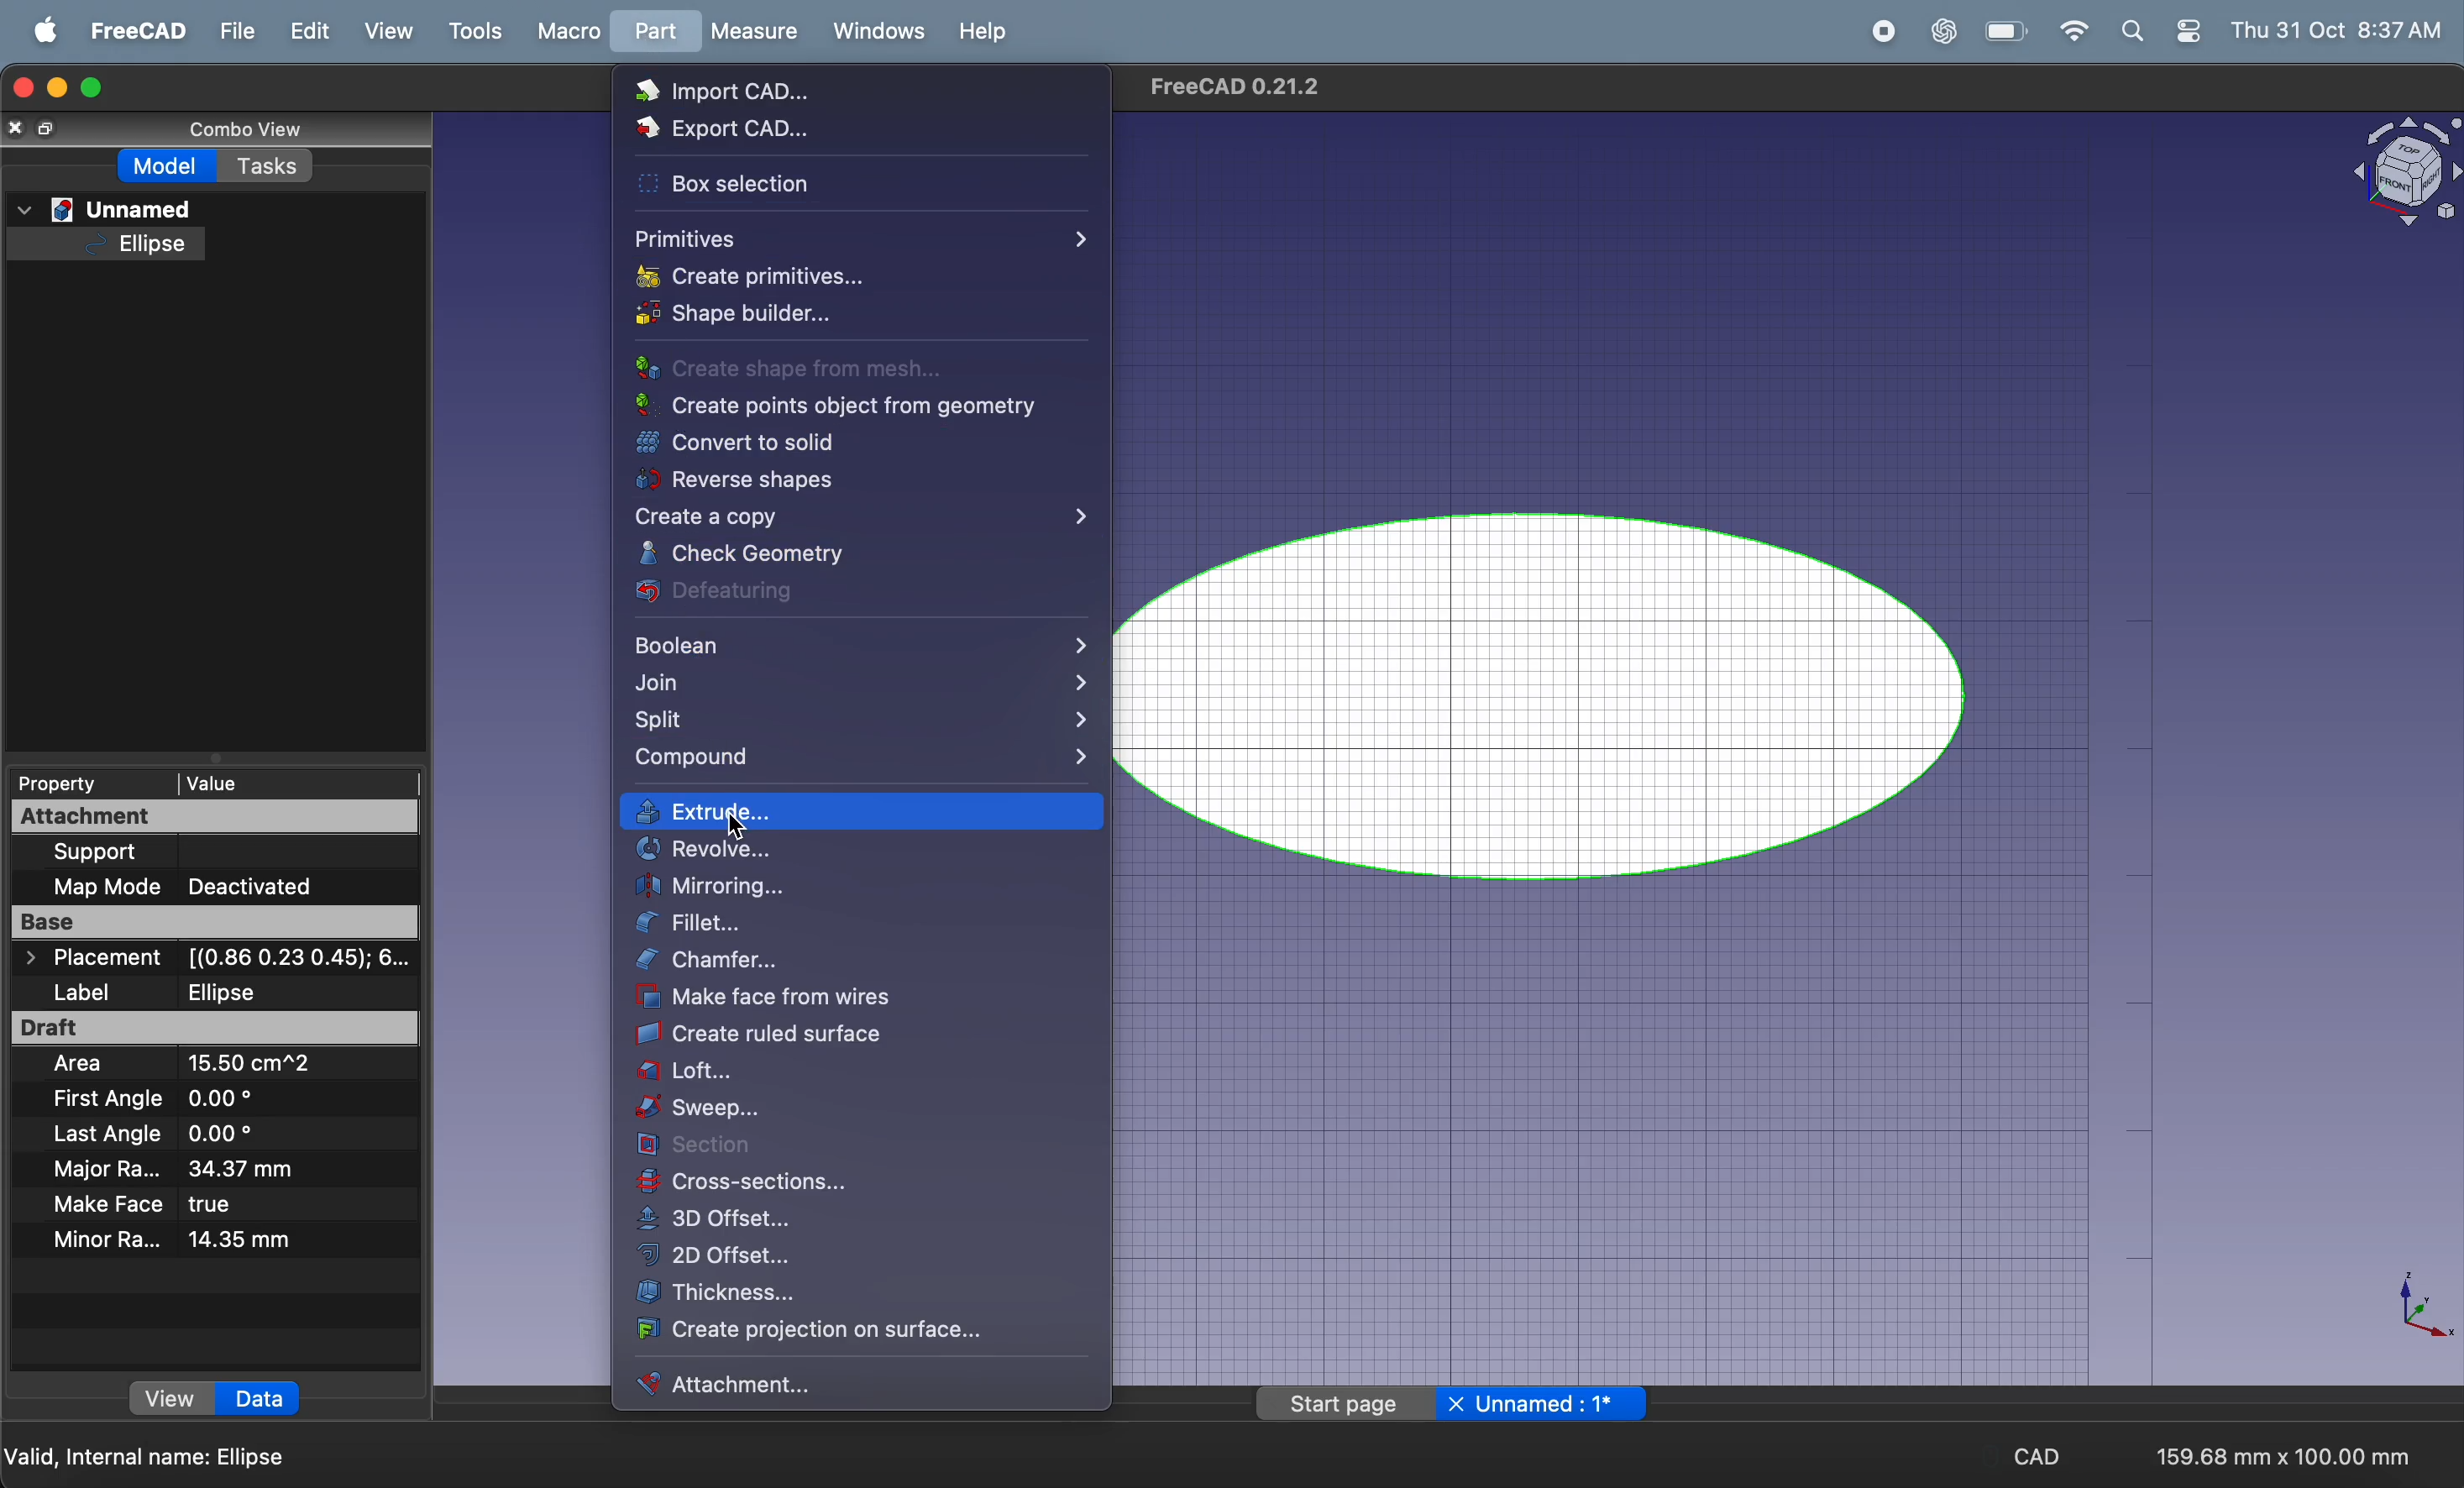 This screenshot has height=1488, width=2464. Describe the element at coordinates (182, 1240) in the screenshot. I see `minor radius` at that location.